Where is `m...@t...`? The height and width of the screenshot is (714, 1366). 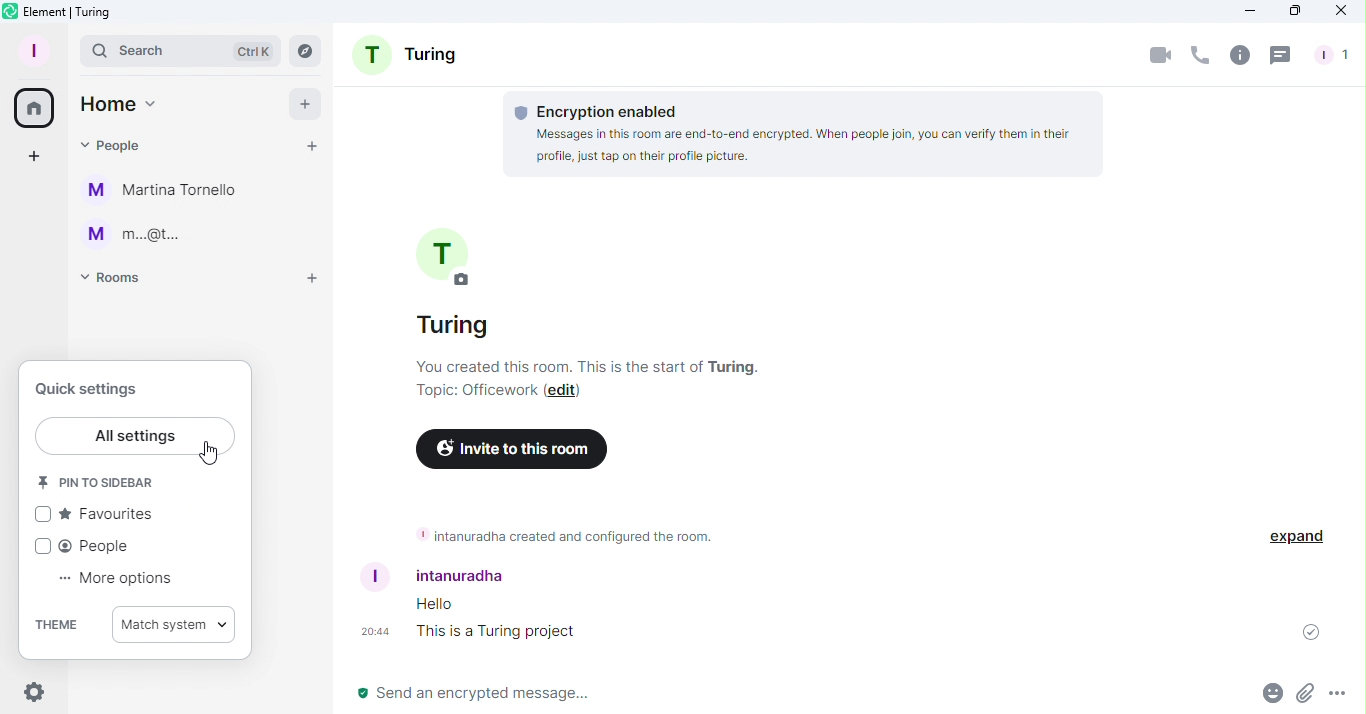 m...@t... is located at coordinates (137, 236).